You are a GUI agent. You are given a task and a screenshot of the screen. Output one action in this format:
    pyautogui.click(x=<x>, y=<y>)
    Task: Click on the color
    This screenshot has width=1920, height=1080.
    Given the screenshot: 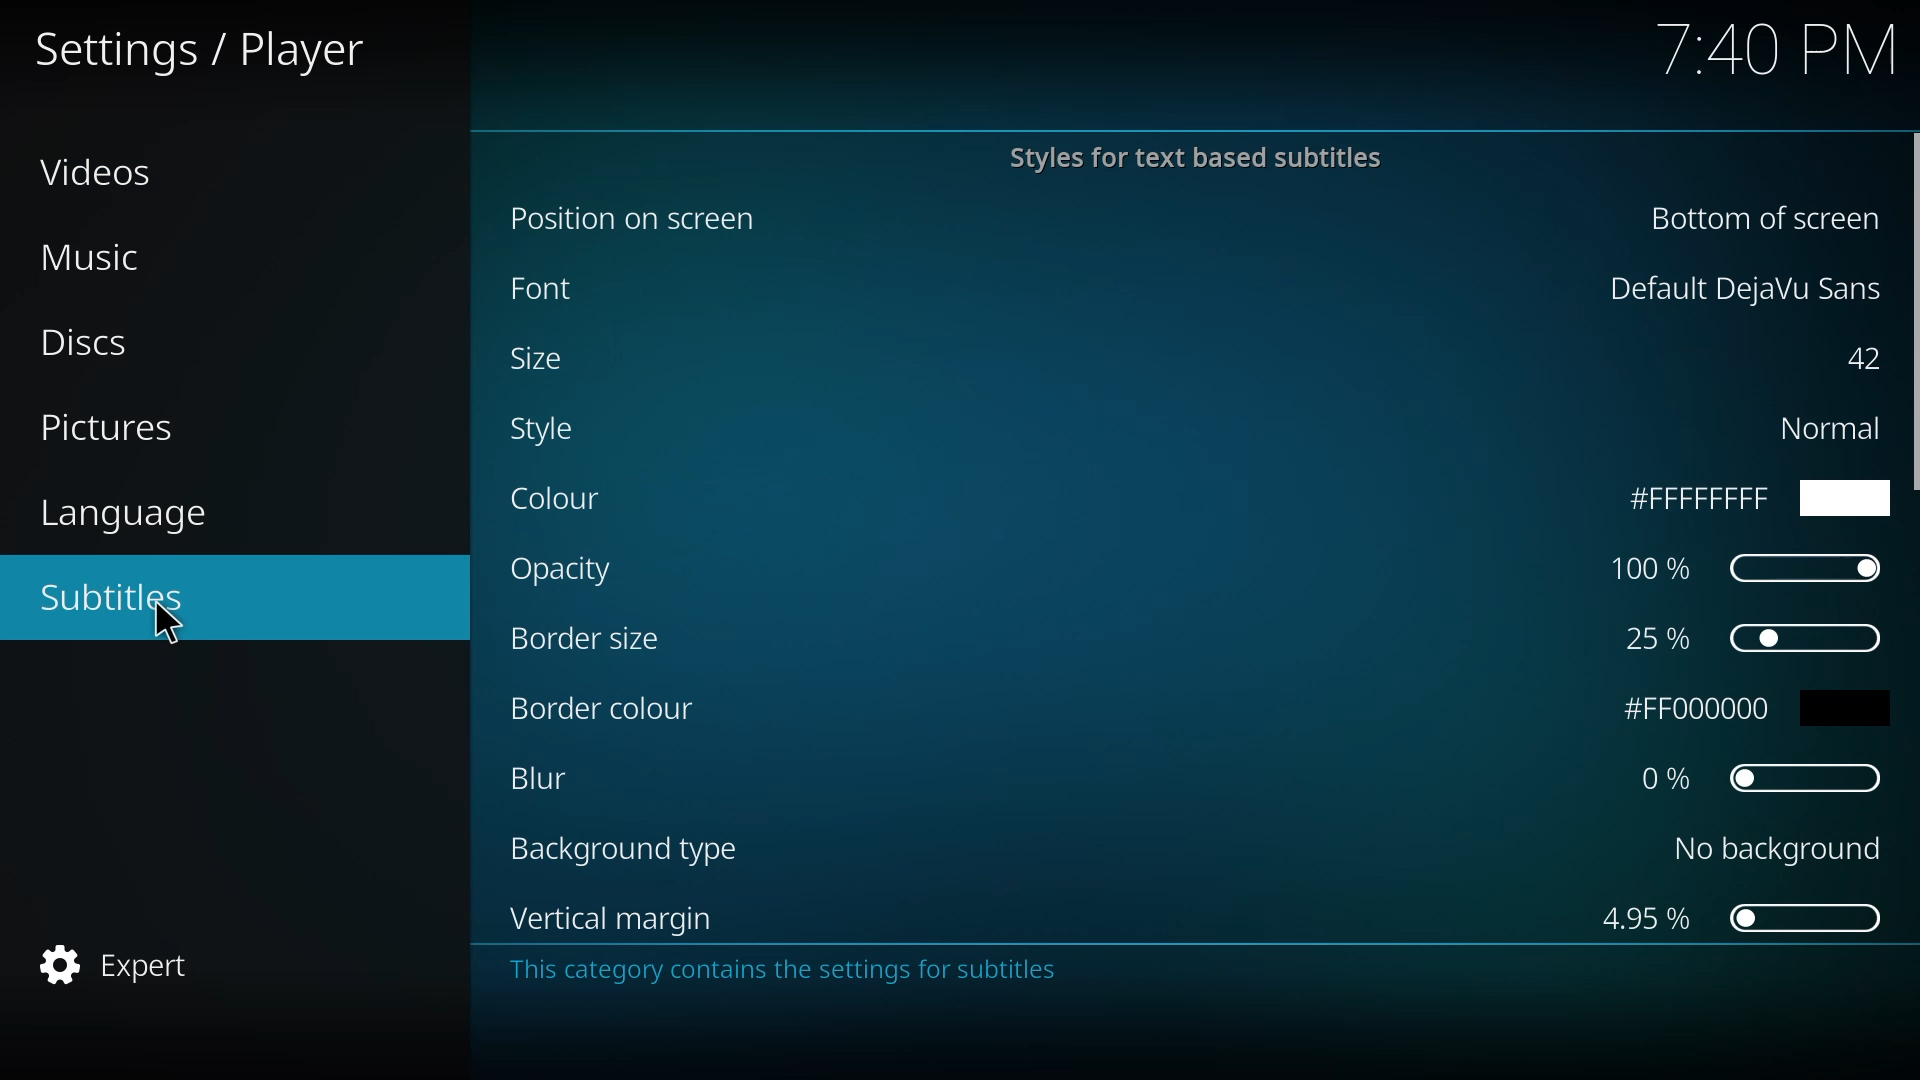 What is the action you would take?
    pyautogui.click(x=560, y=501)
    